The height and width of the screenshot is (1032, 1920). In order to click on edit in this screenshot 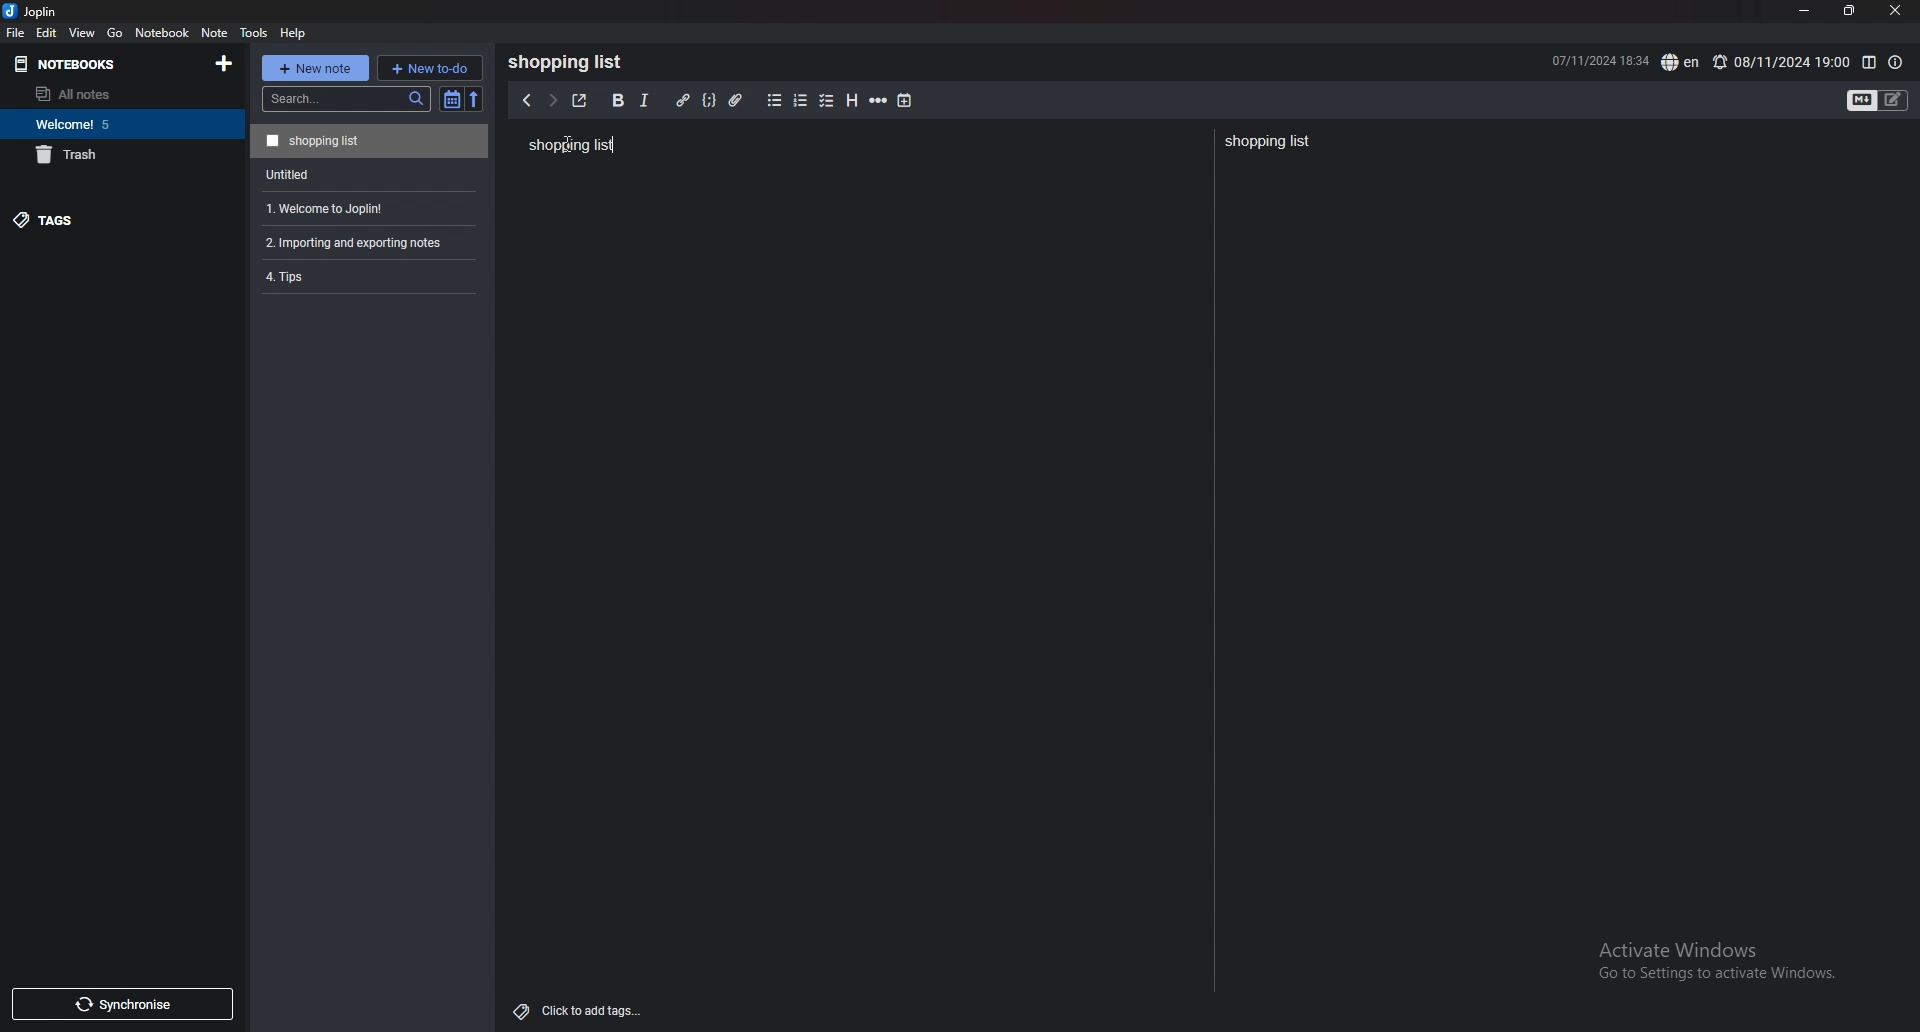, I will do `click(47, 32)`.